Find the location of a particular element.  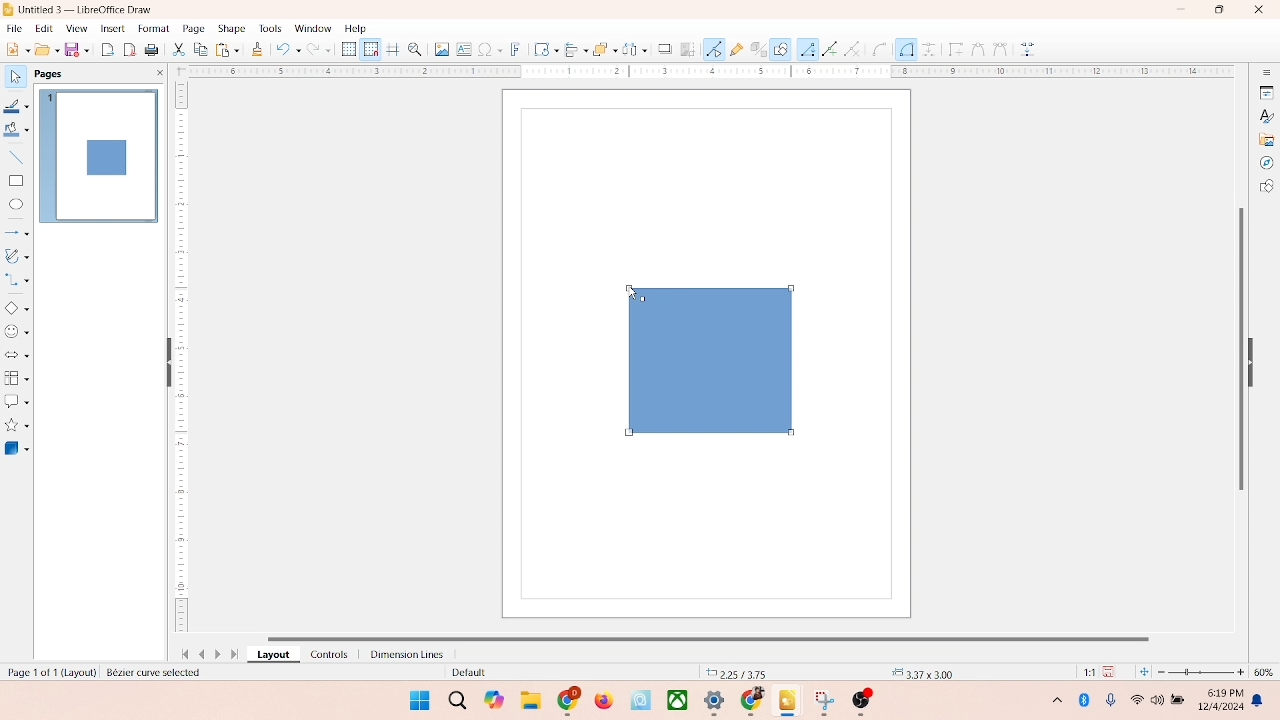

symbol shapes is located at coordinates (17, 332).